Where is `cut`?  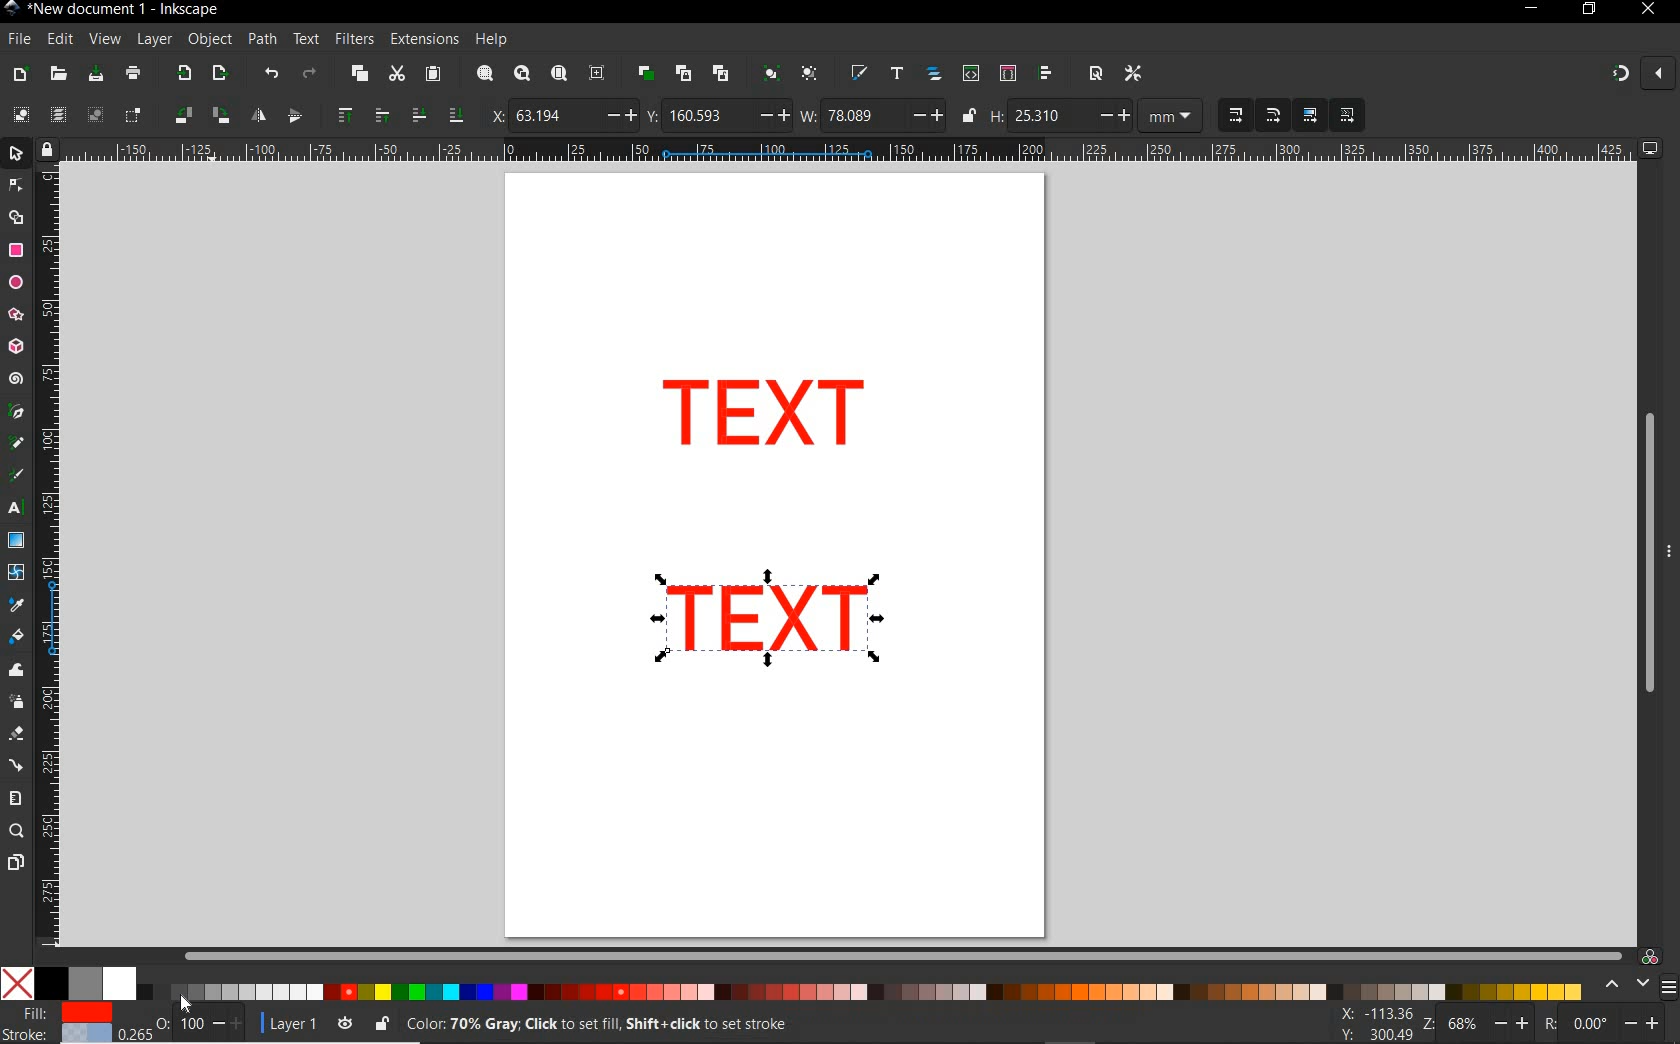
cut is located at coordinates (396, 75).